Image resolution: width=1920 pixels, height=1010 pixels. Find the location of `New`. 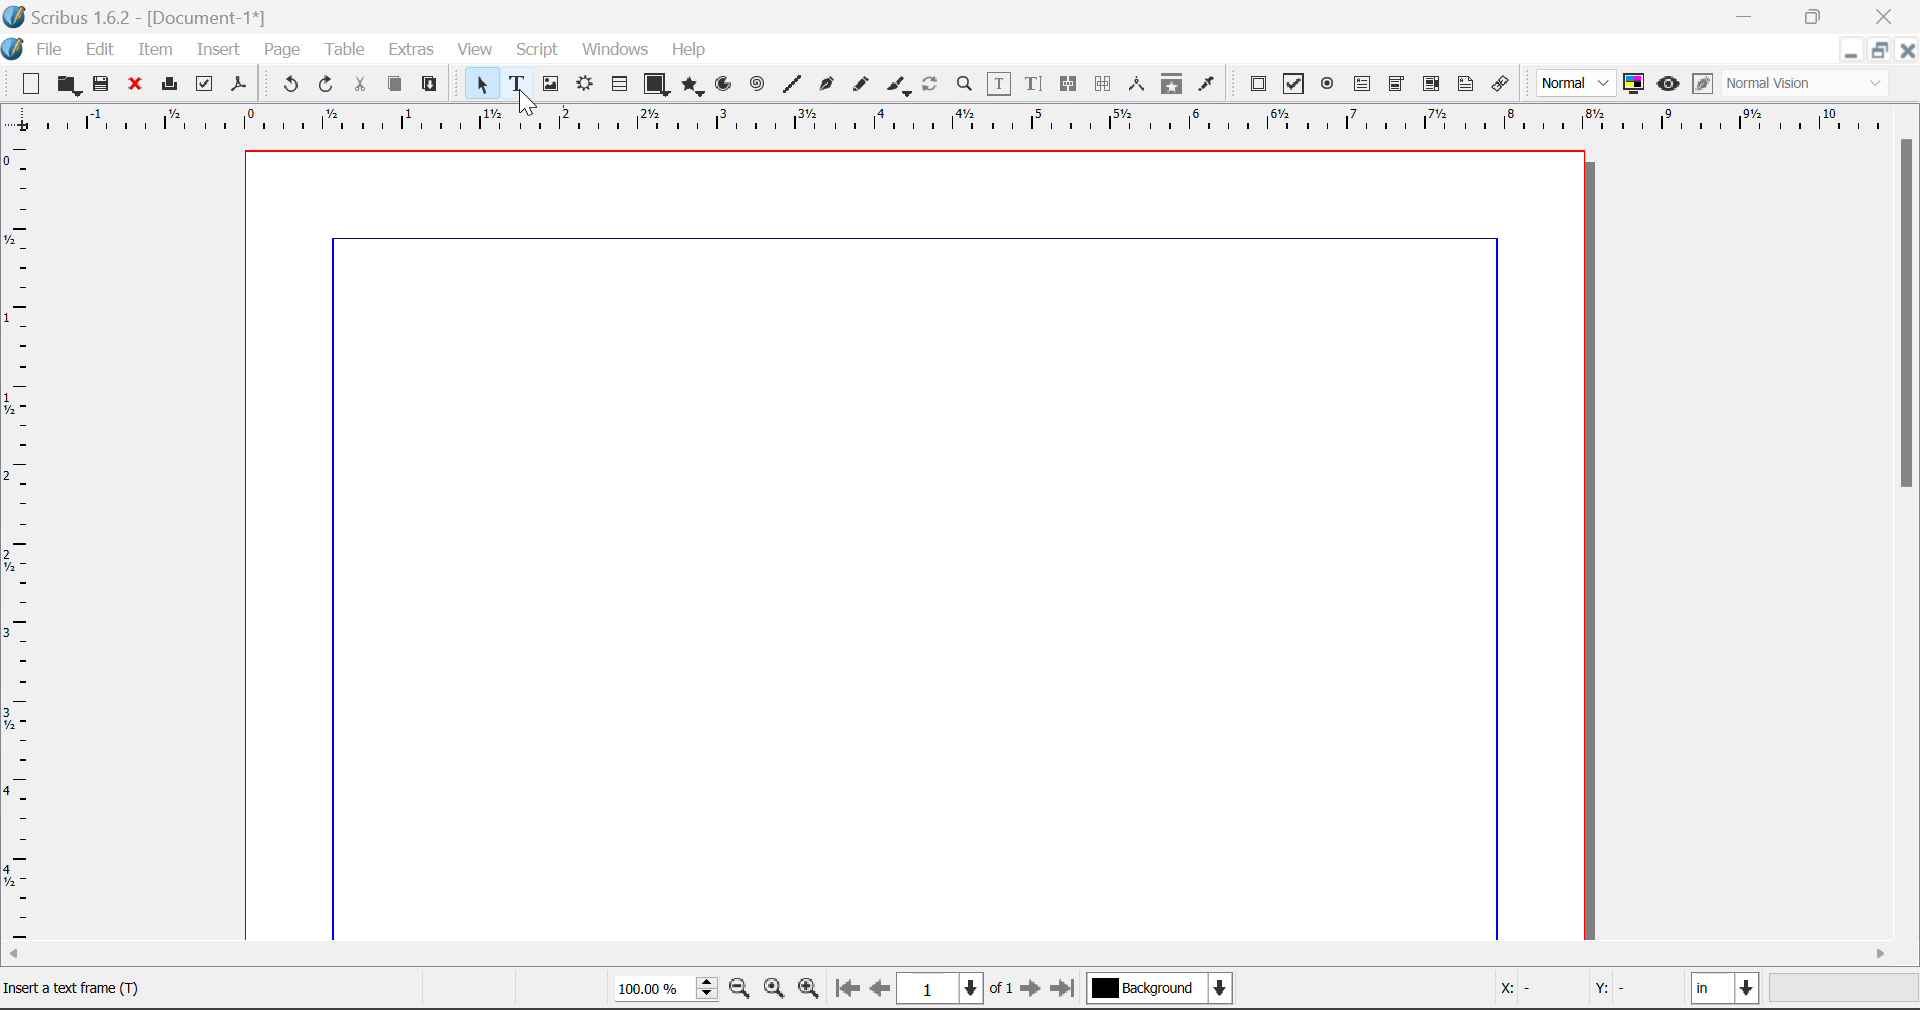

New is located at coordinates (29, 84).